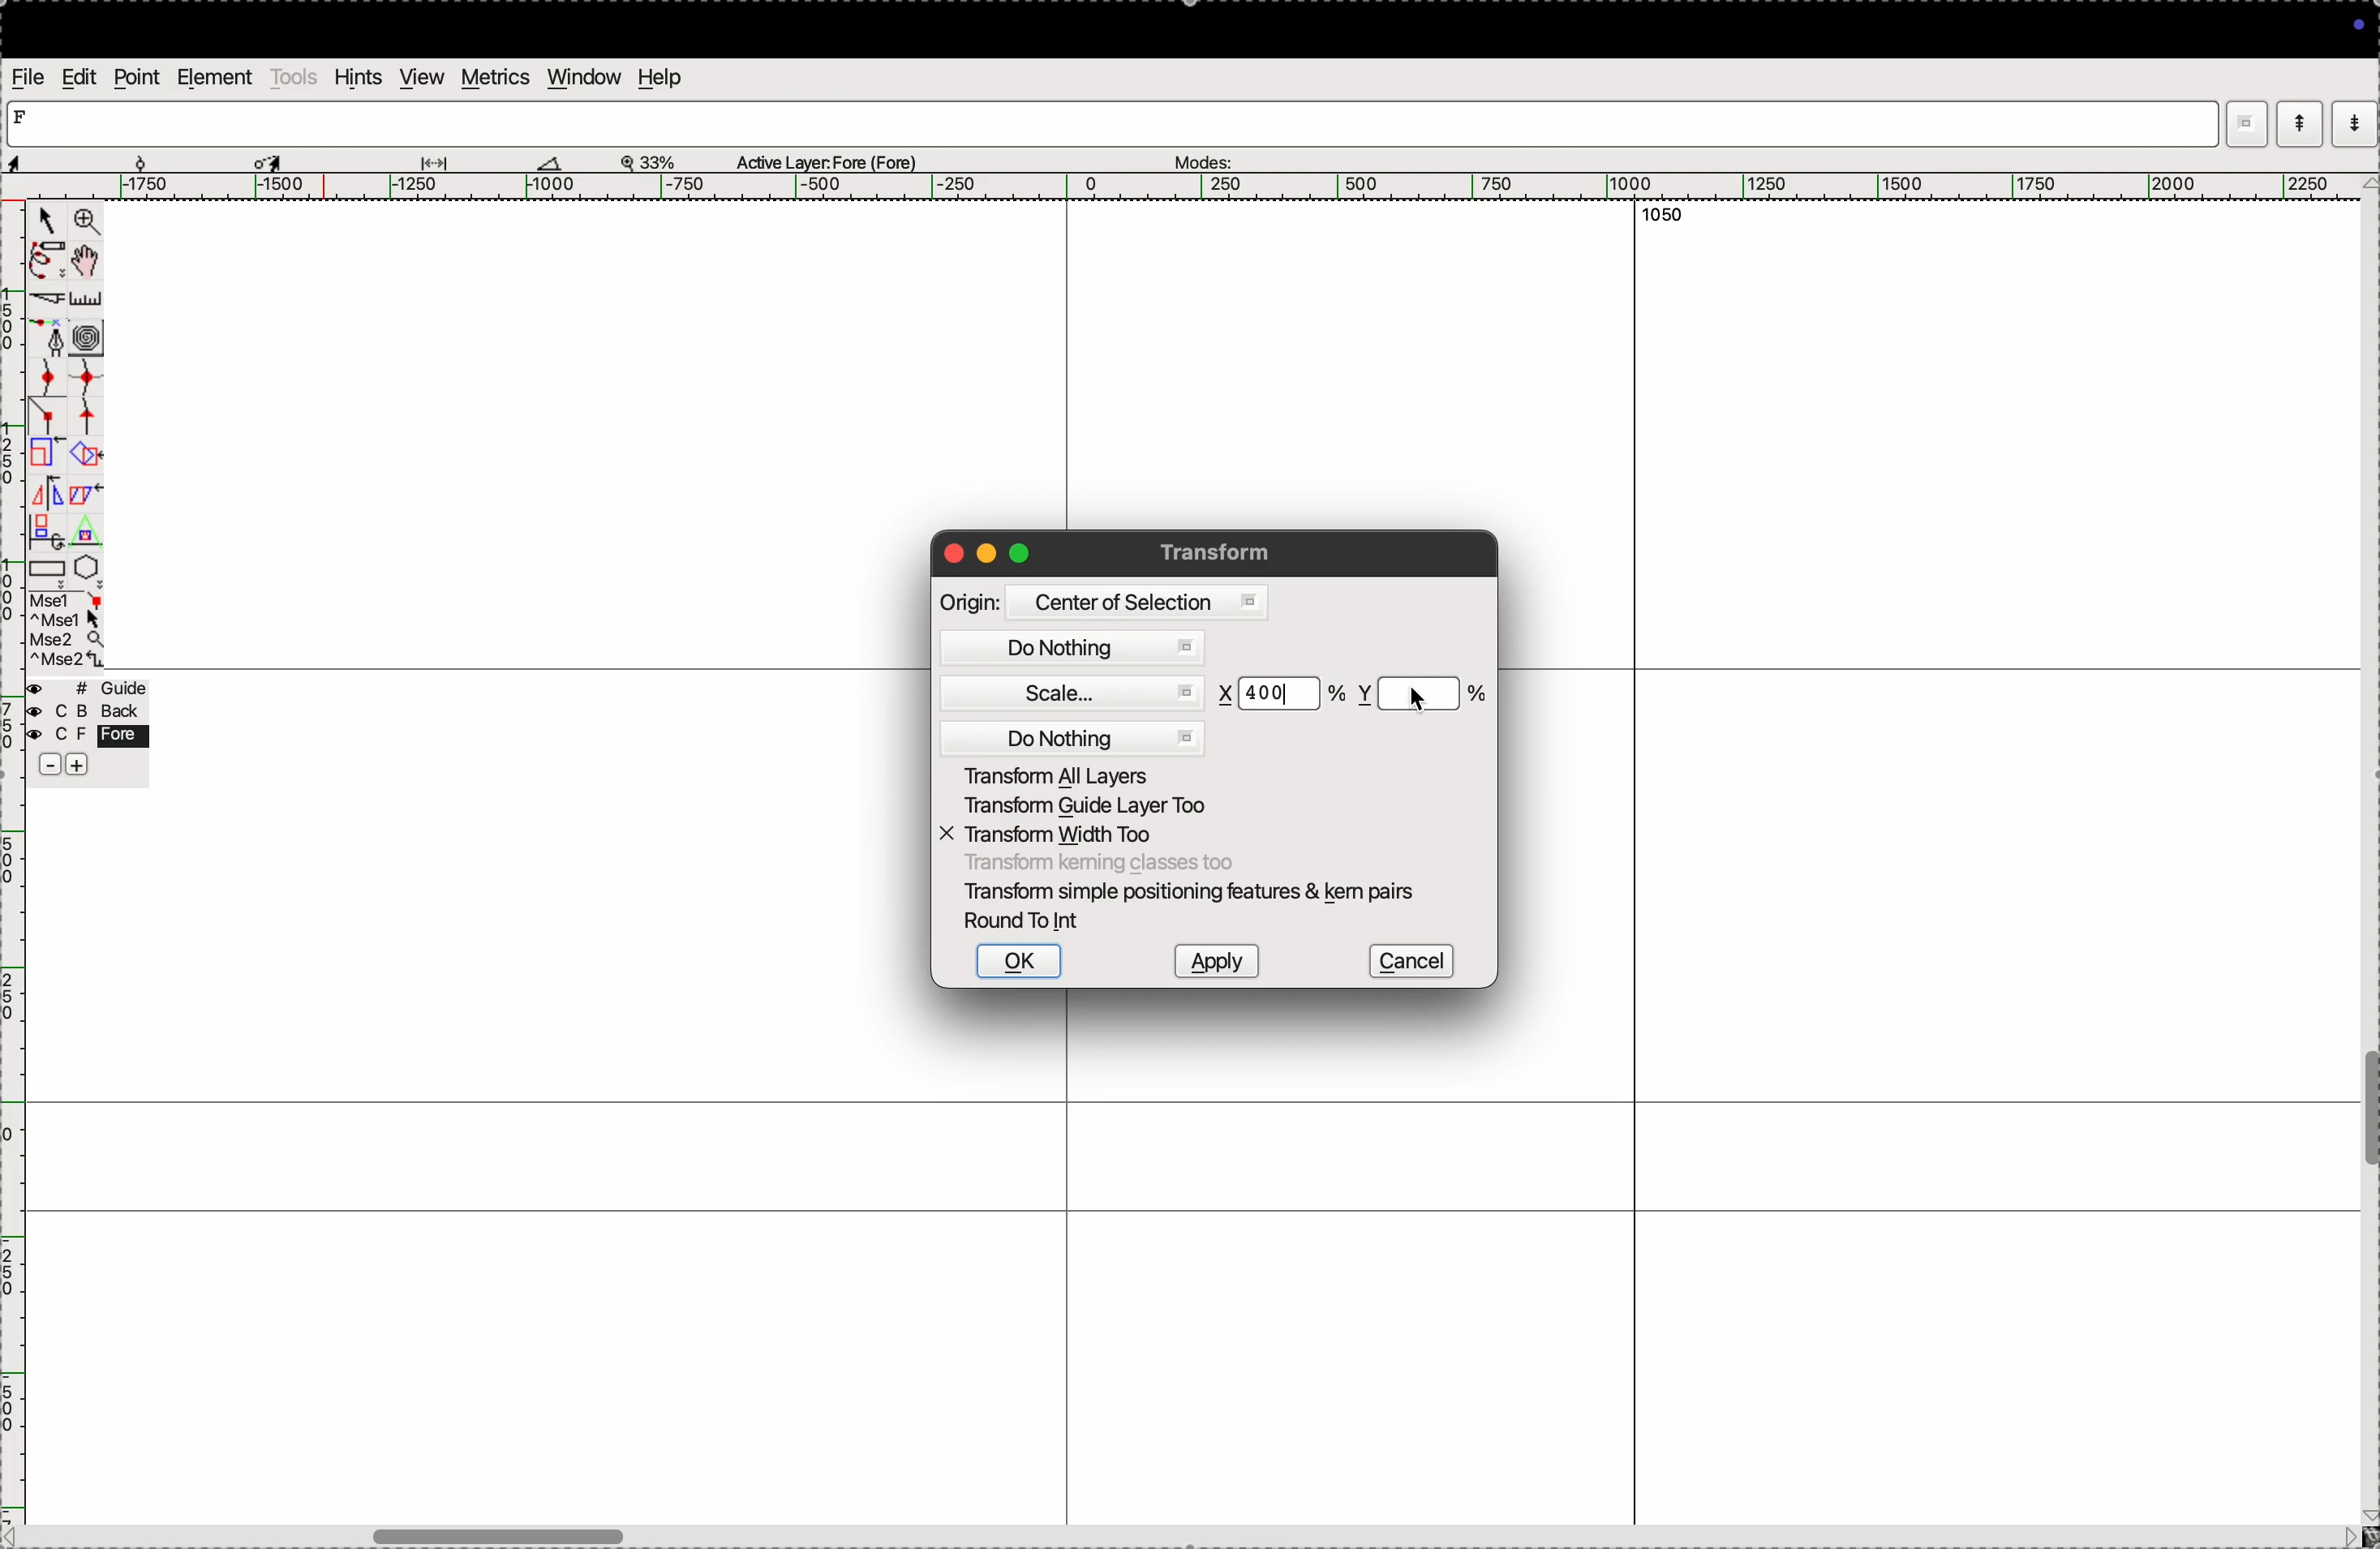 The image size is (2380, 1549). What do you see at coordinates (649, 159) in the screenshot?
I see `zoom perecent` at bounding box center [649, 159].